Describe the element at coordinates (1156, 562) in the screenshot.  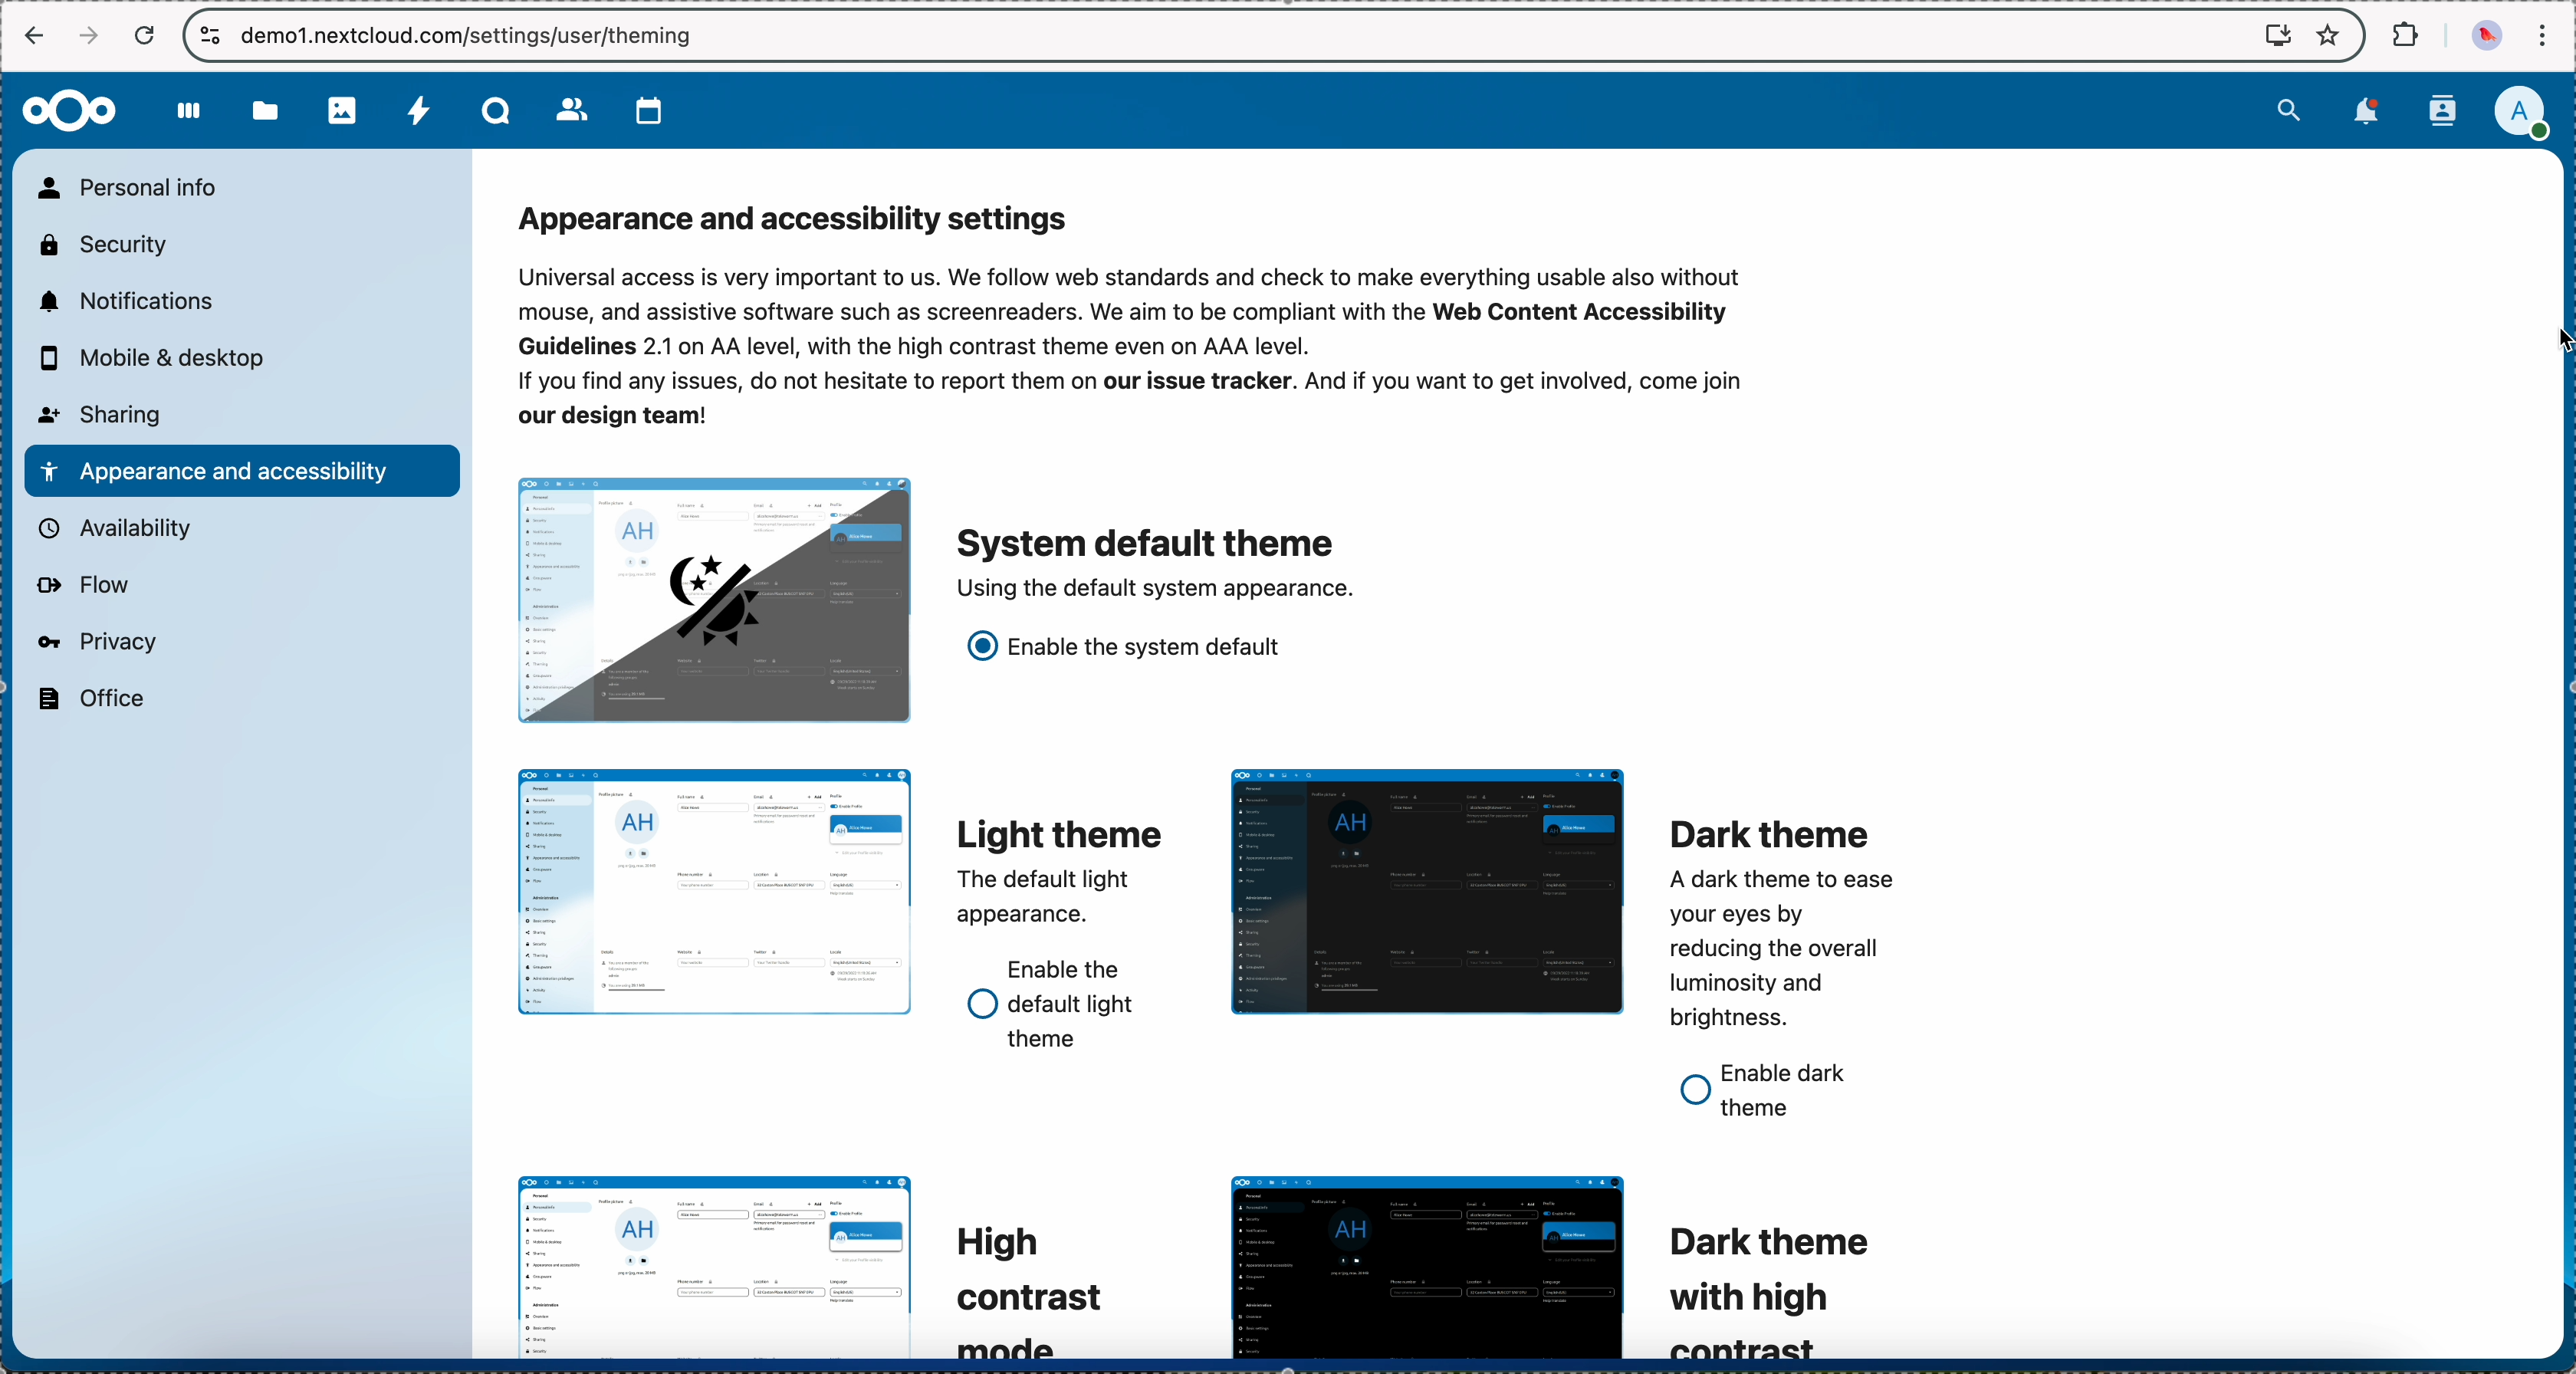
I see `system default theme` at that location.